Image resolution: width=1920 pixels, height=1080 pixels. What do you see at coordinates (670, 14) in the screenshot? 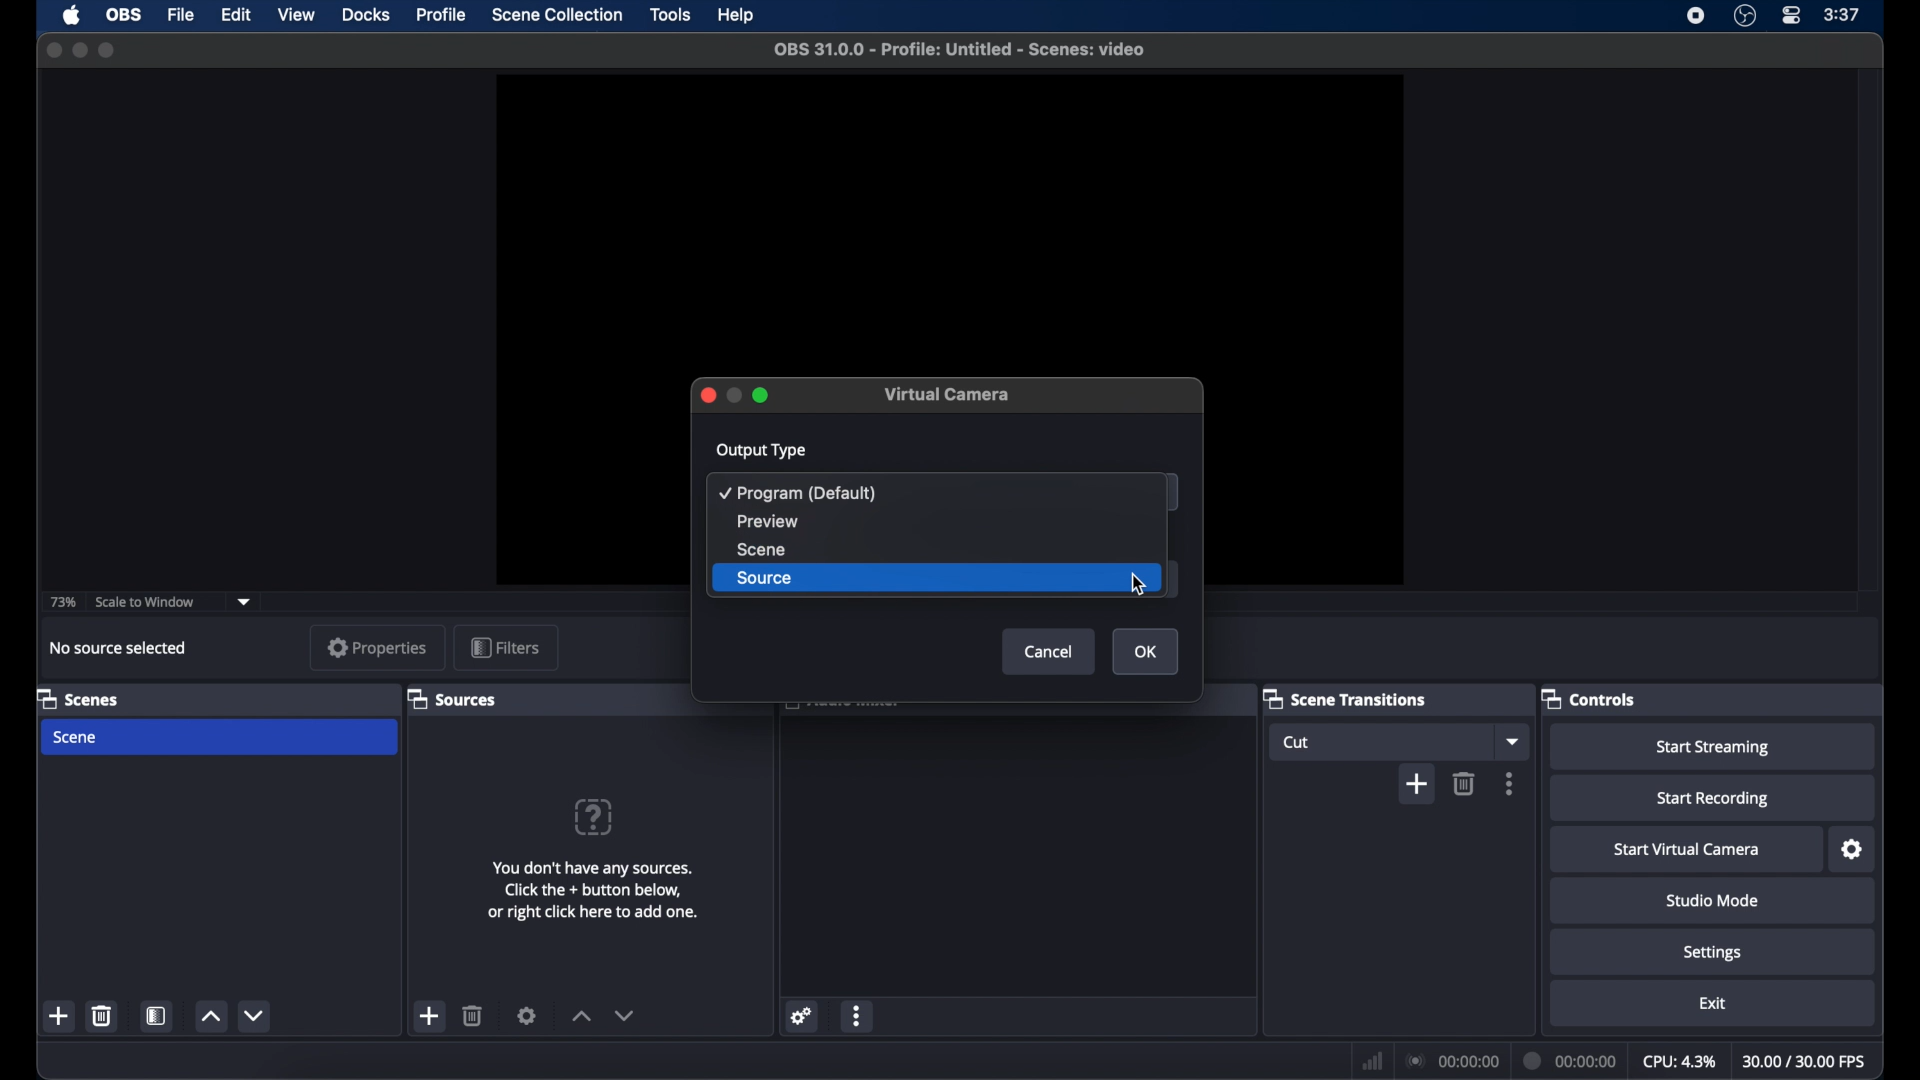
I see `tools` at bounding box center [670, 14].